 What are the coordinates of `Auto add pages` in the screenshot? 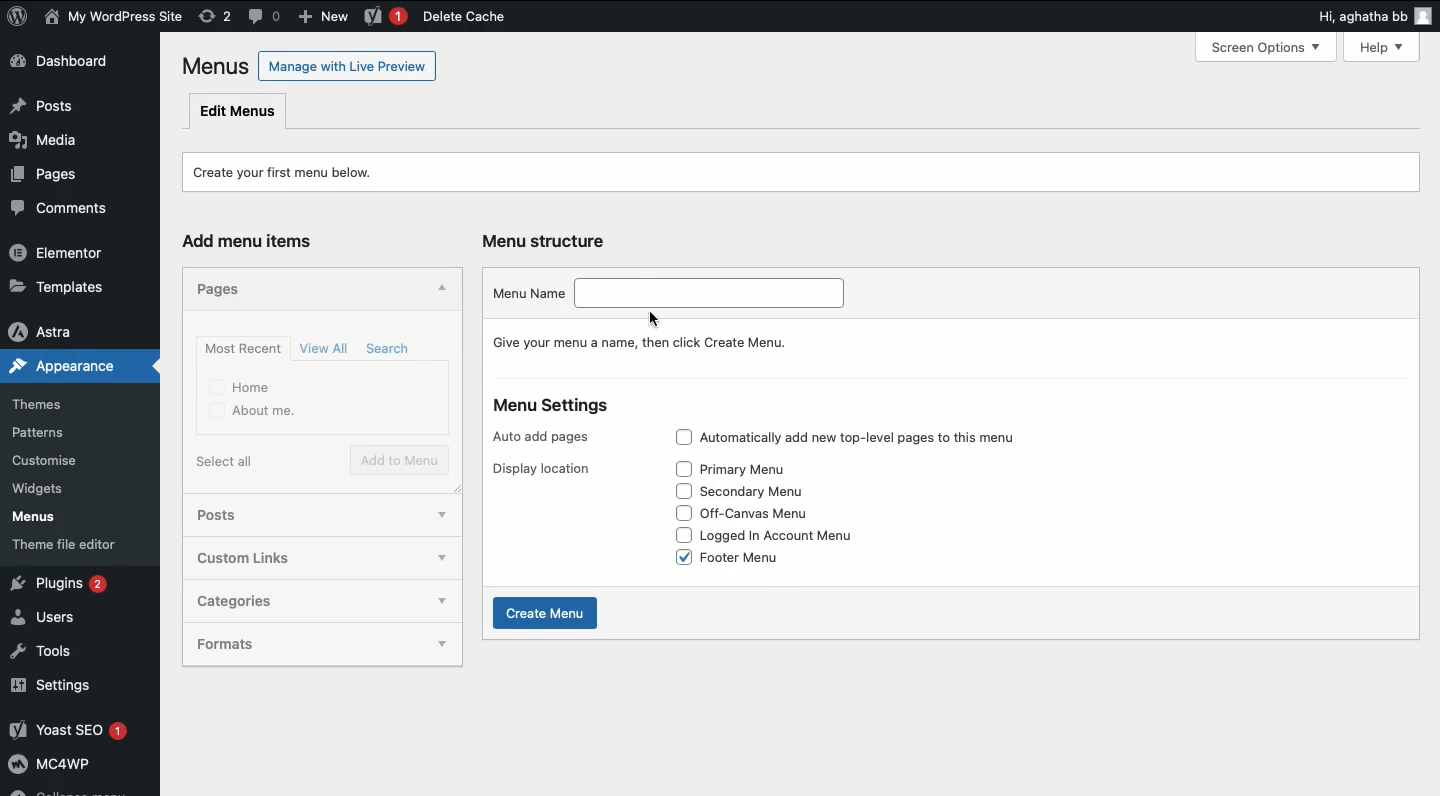 It's located at (540, 438).